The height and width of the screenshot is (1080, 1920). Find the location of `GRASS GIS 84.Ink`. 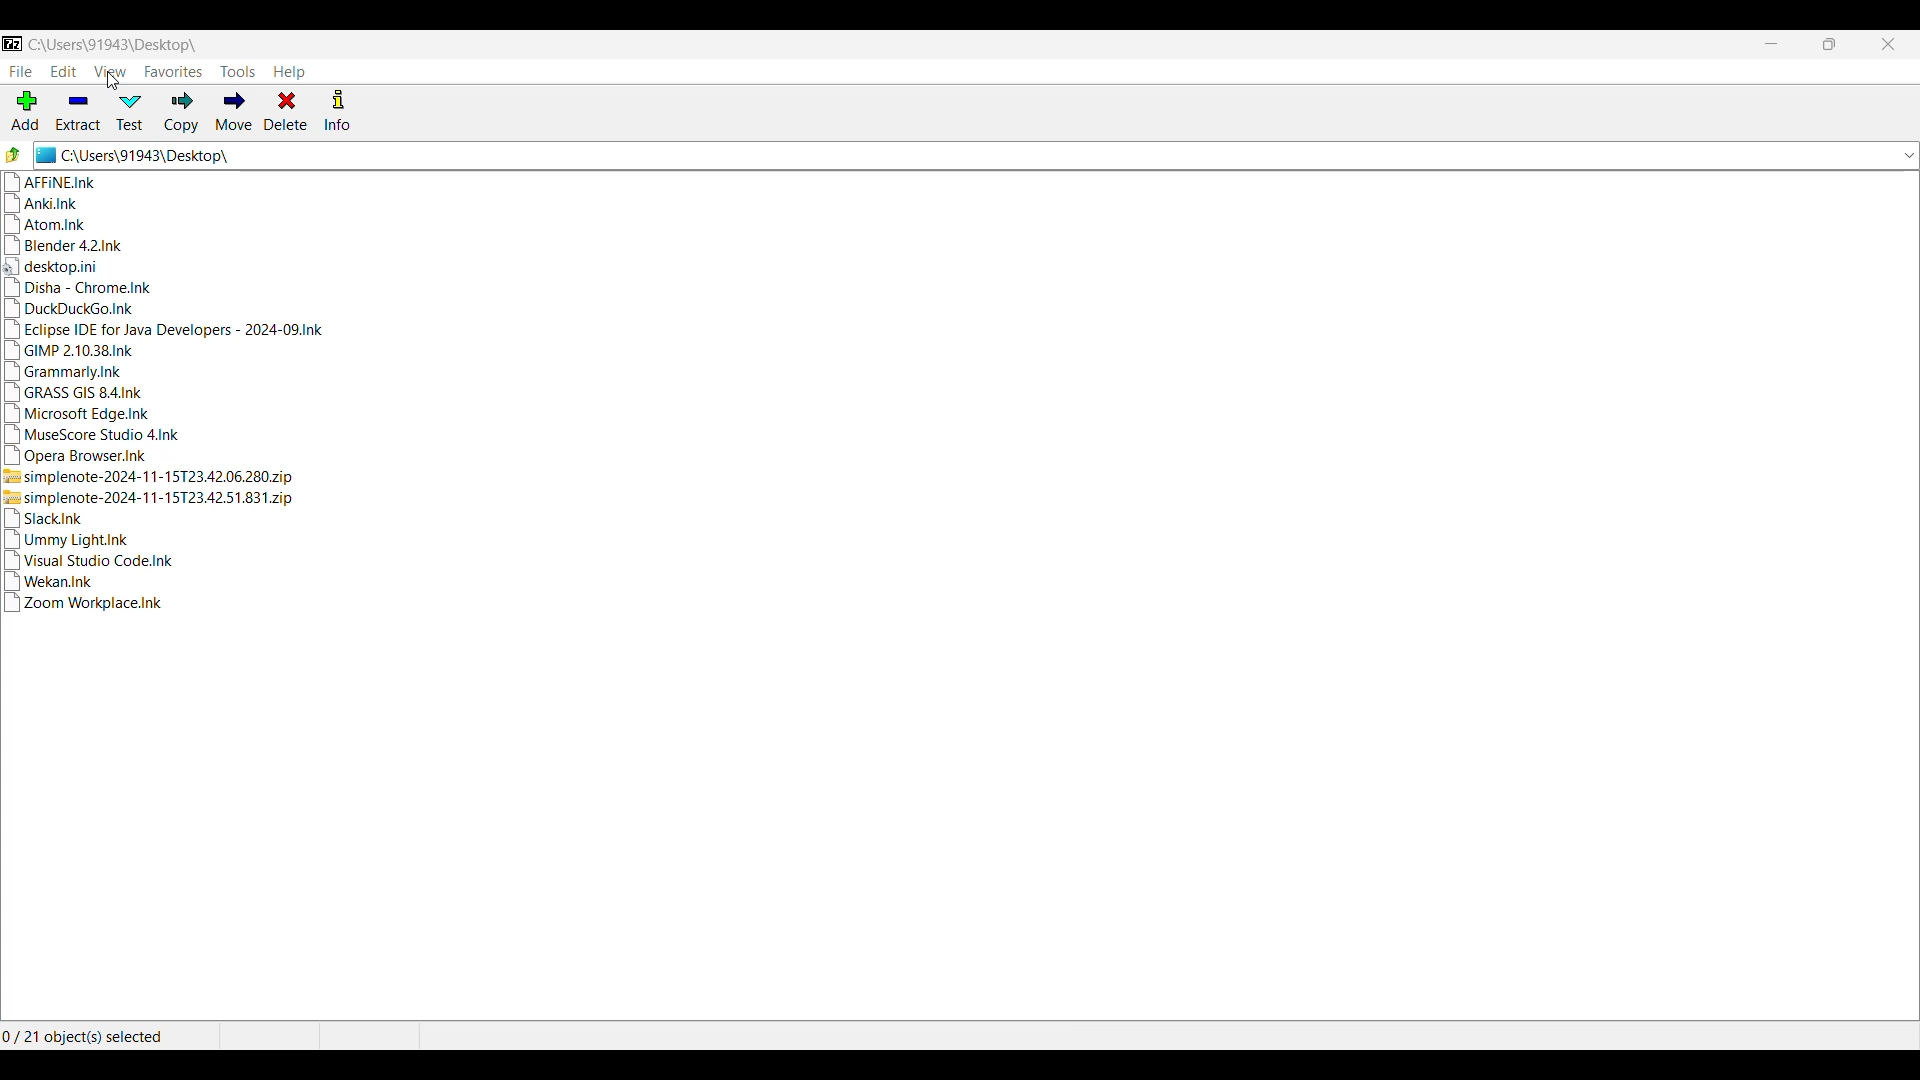

GRASS GIS 84.Ink is located at coordinates (75, 393).